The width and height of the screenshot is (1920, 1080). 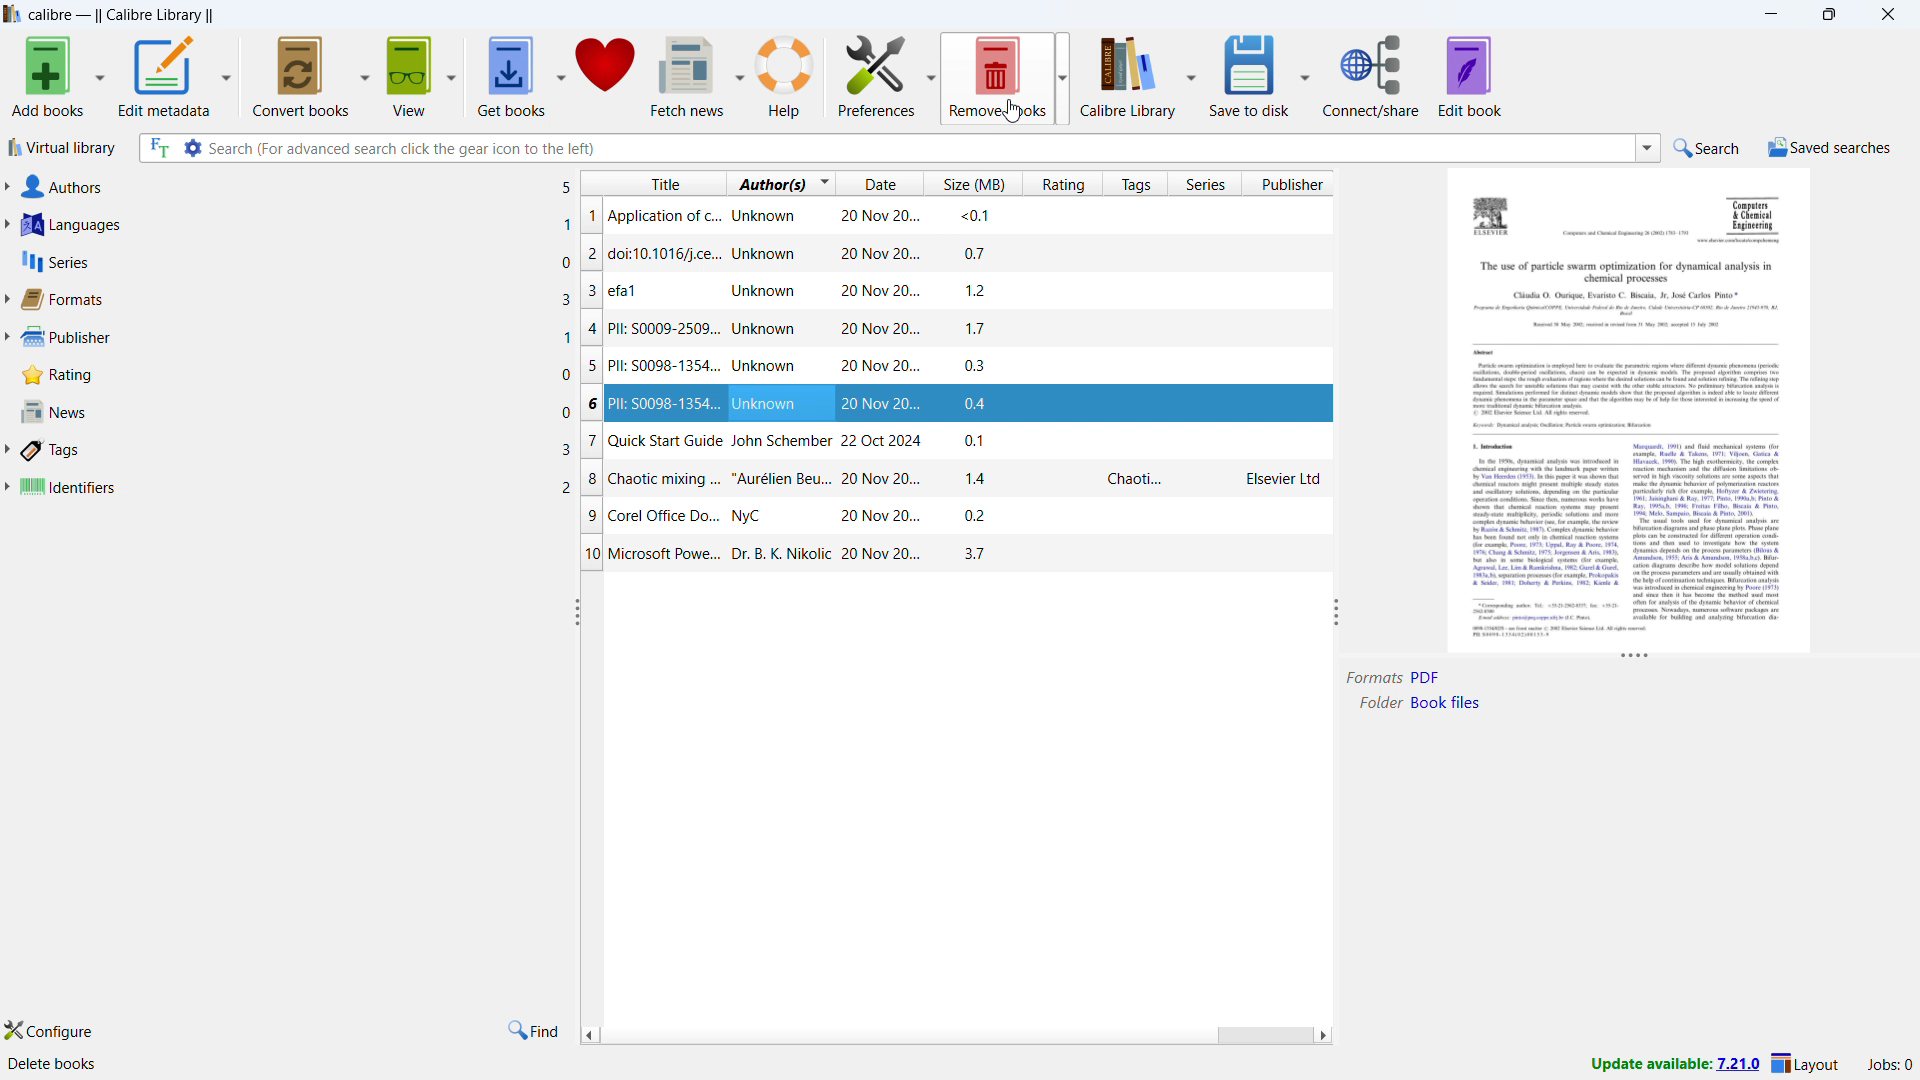 What do you see at coordinates (511, 74) in the screenshot?
I see `get books` at bounding box center [511, 74].